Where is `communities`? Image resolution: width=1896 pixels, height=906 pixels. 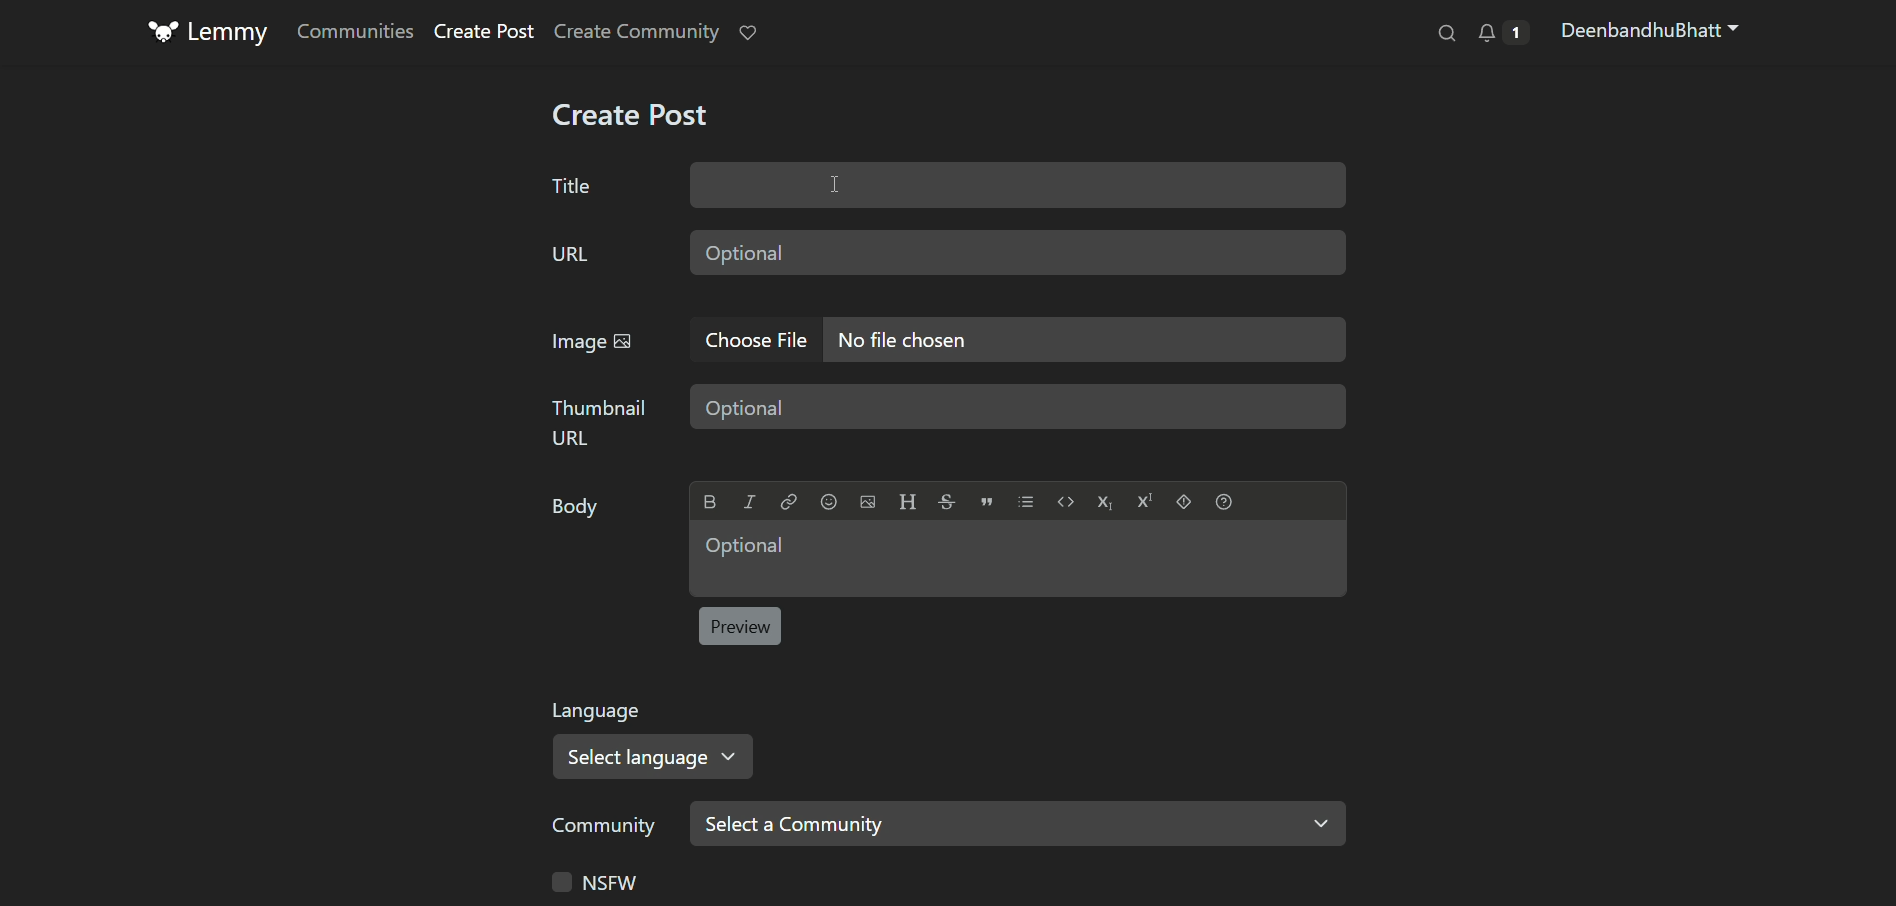 communities is located at coordinates (354, 31).